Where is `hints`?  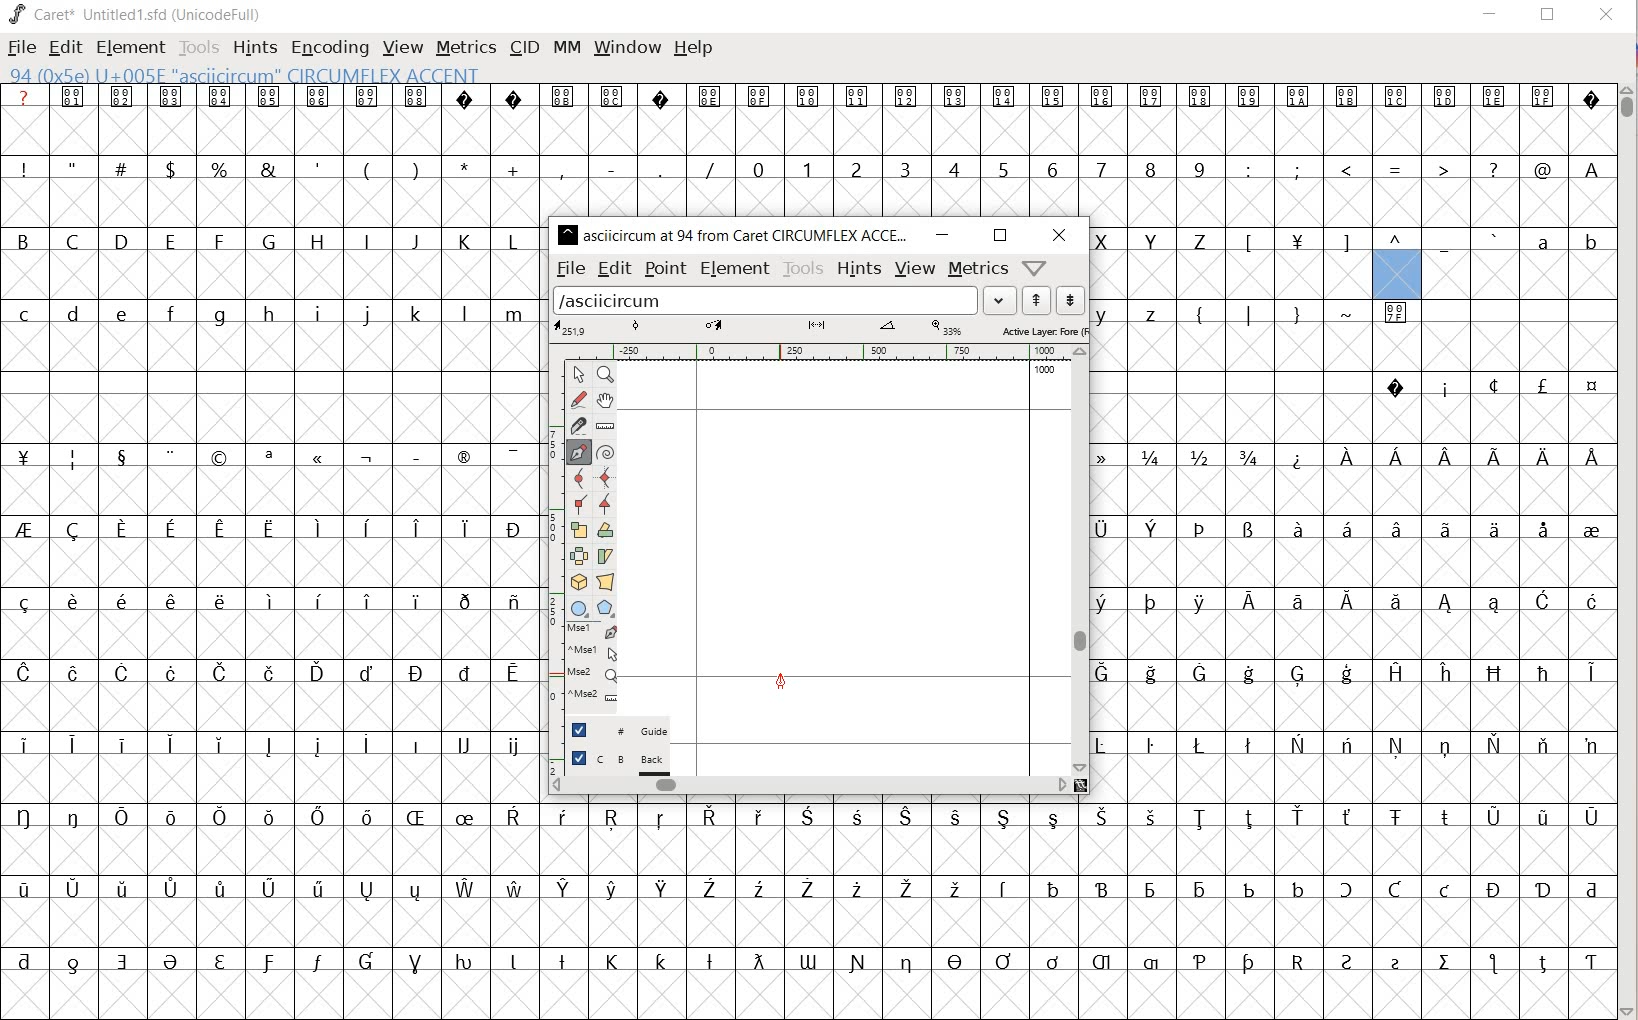 hints is located at coordinates (860, 269).